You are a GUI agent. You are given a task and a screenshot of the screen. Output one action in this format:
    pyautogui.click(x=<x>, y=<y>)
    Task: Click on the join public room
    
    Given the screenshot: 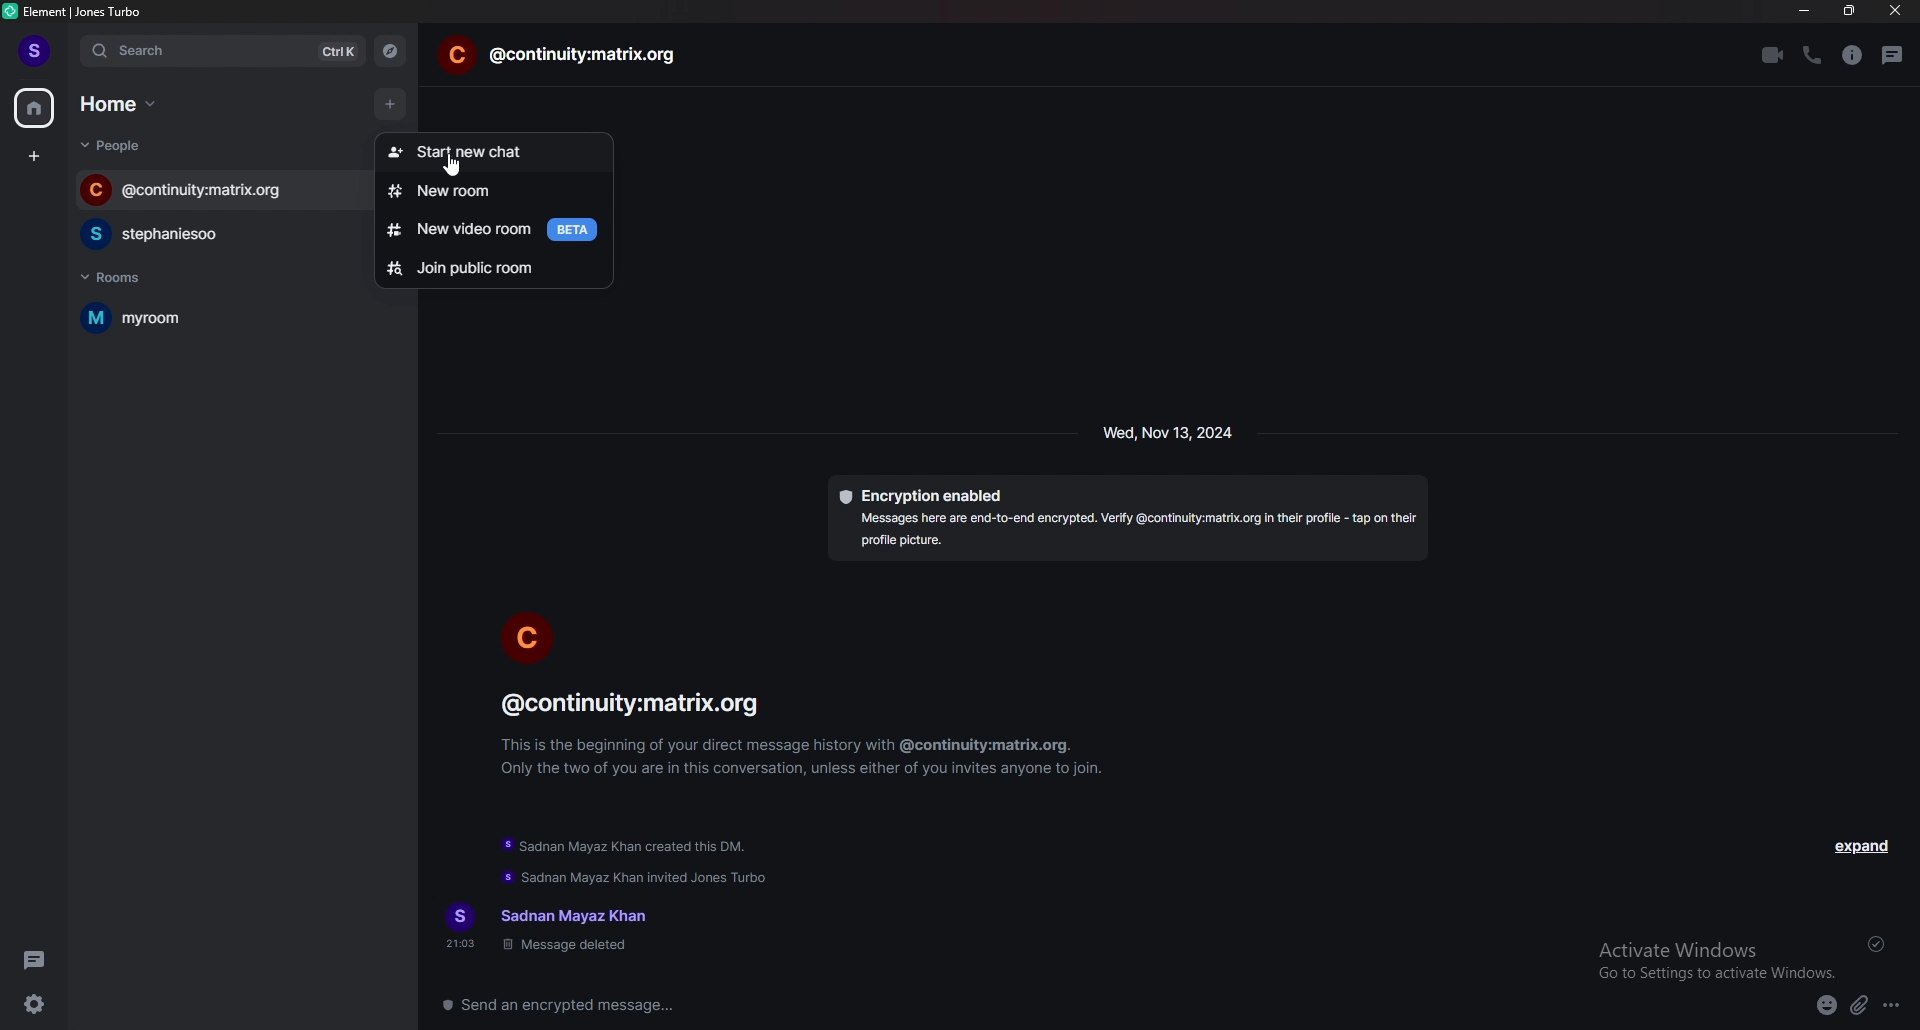 What is the action you would take?
    pyautogui.click(x=494, y=267)
    